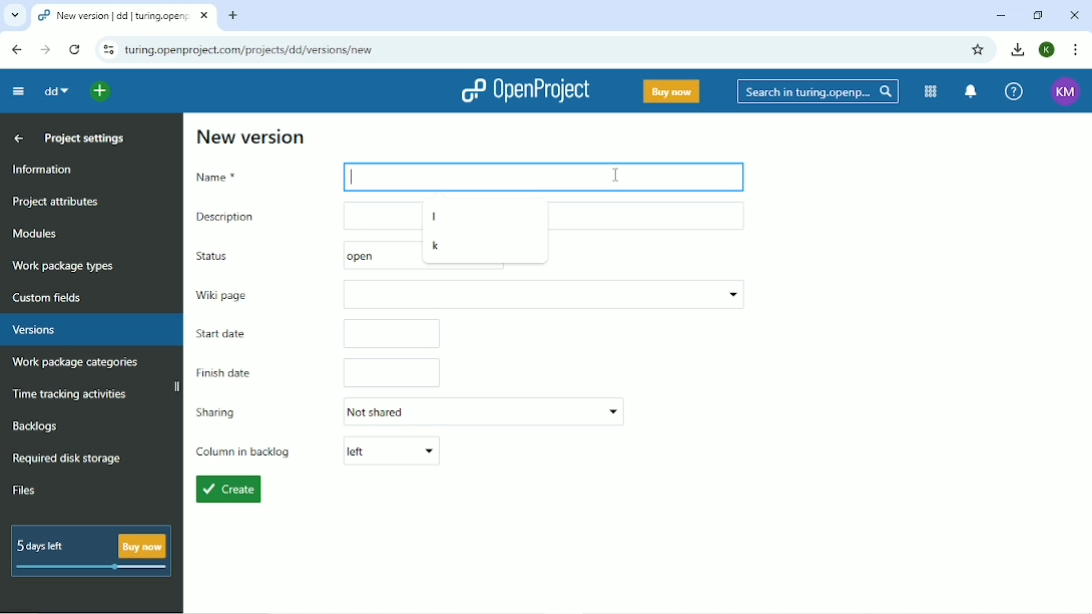  Describe the element at coordinates (1001, 16) in the screenshot. I see `Minimize` at that location.